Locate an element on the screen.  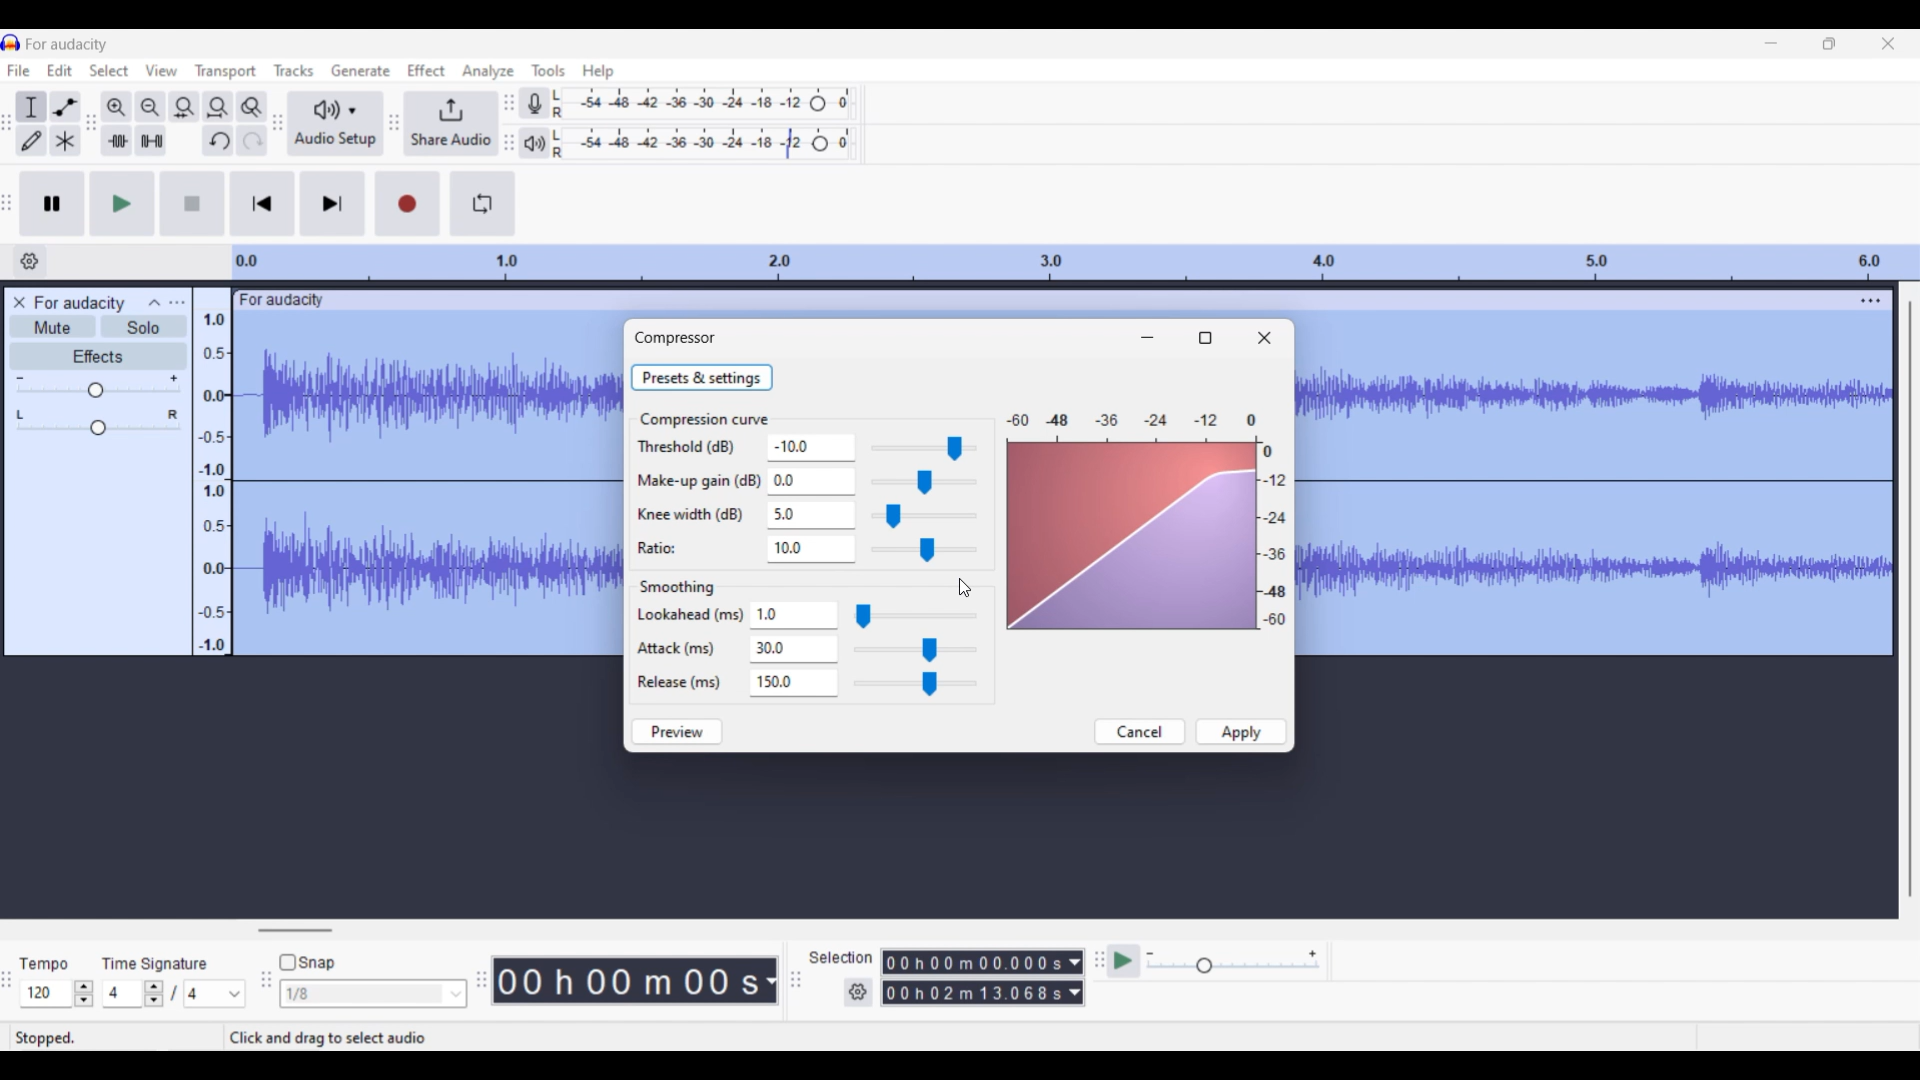
Horizontal slide bar is located at coordinates (296, 930).